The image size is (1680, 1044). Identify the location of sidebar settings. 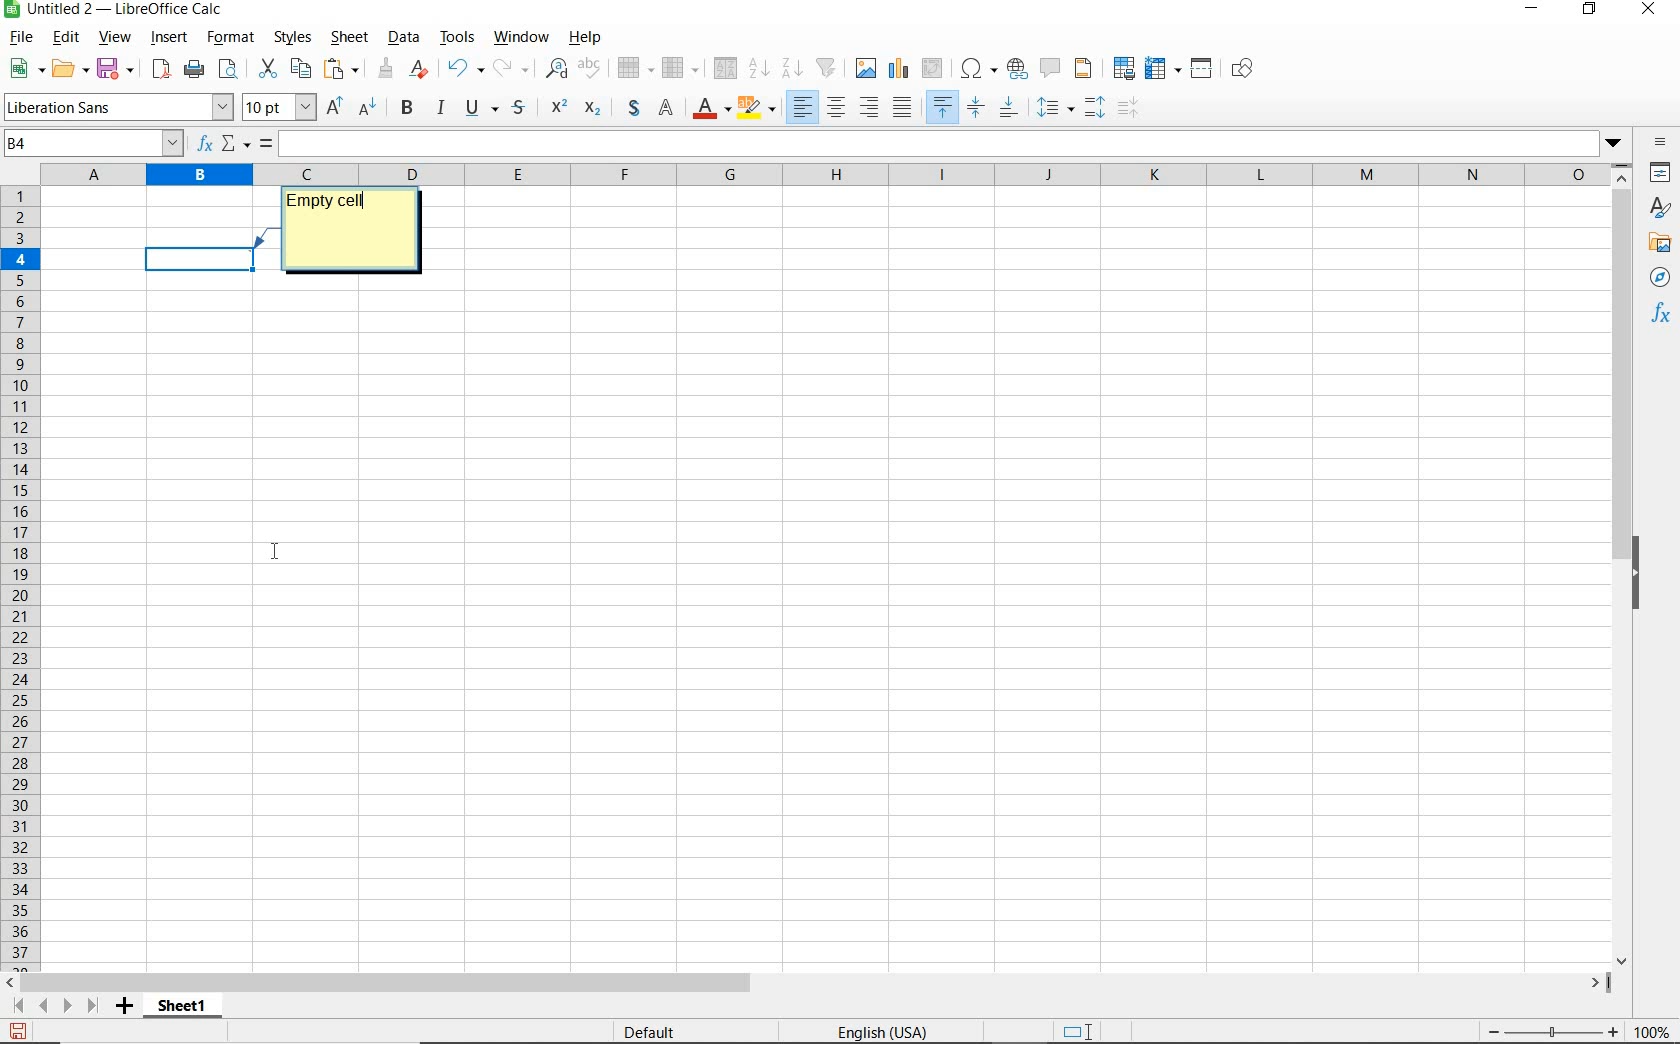
(1660, 142).